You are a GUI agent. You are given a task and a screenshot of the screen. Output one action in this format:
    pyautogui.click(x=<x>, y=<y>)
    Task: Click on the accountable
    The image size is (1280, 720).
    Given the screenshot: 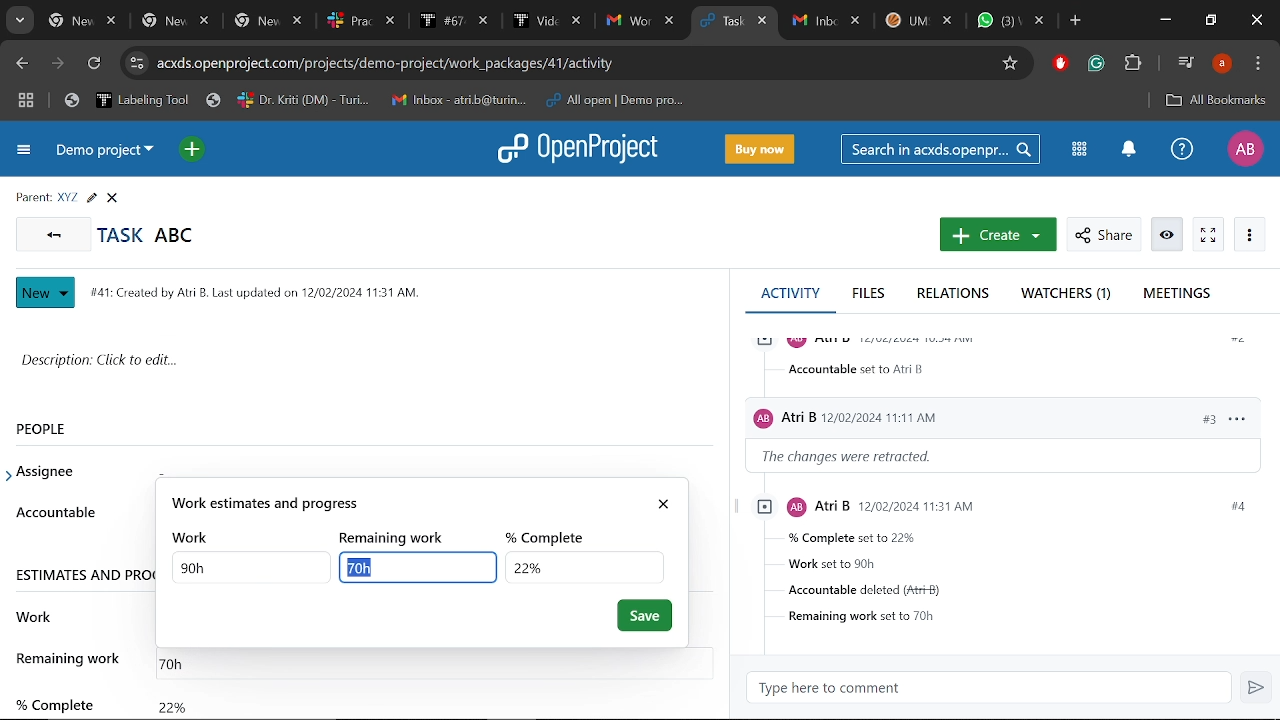 What is the action you would take?
    pyautogui.click(x=860, y=369)
    